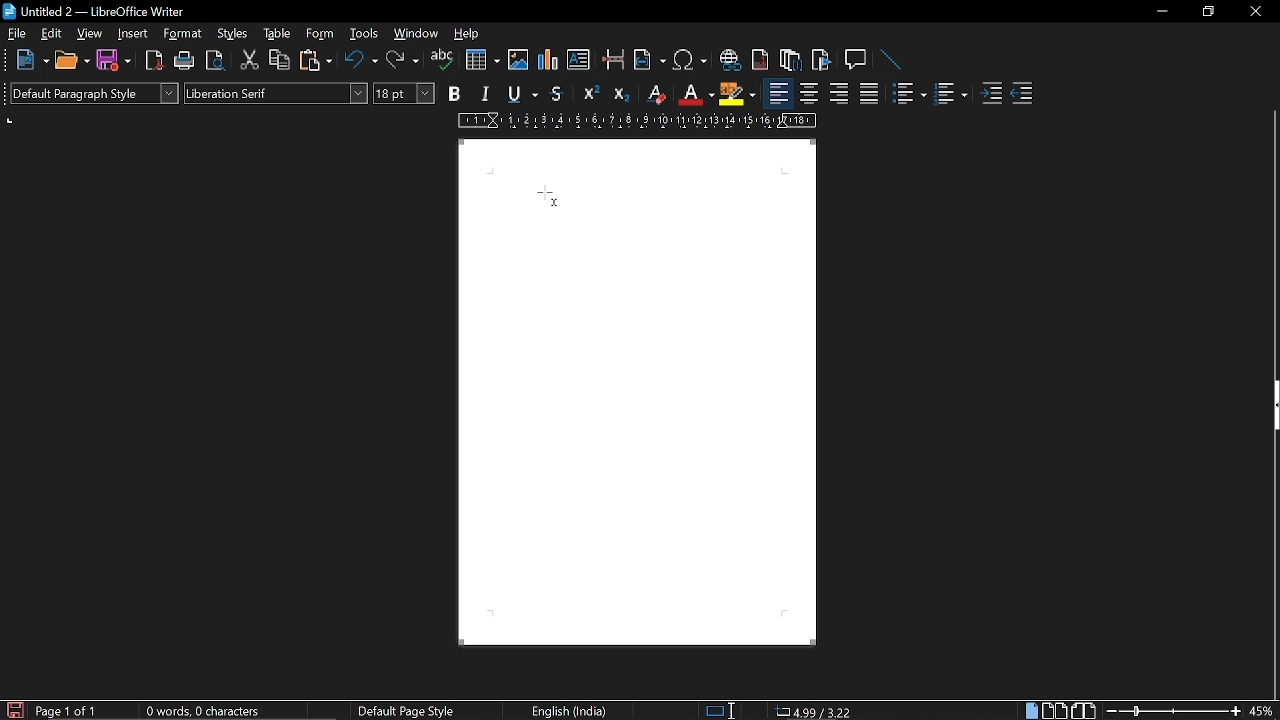  Describe the element at coordinates (991, 95) in the screenshot. I see `indent left` at that location.